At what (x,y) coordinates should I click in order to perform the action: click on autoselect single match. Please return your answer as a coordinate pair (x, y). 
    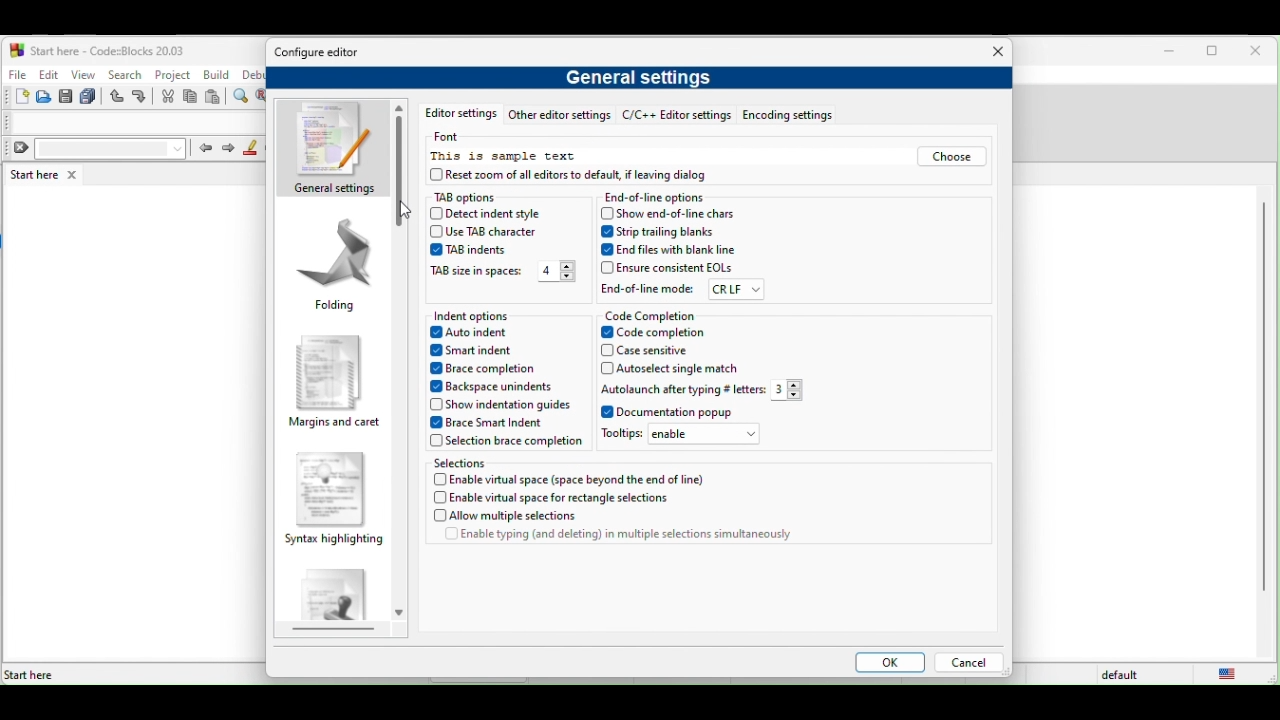
    Looking at the image, I should click on (674, 369).